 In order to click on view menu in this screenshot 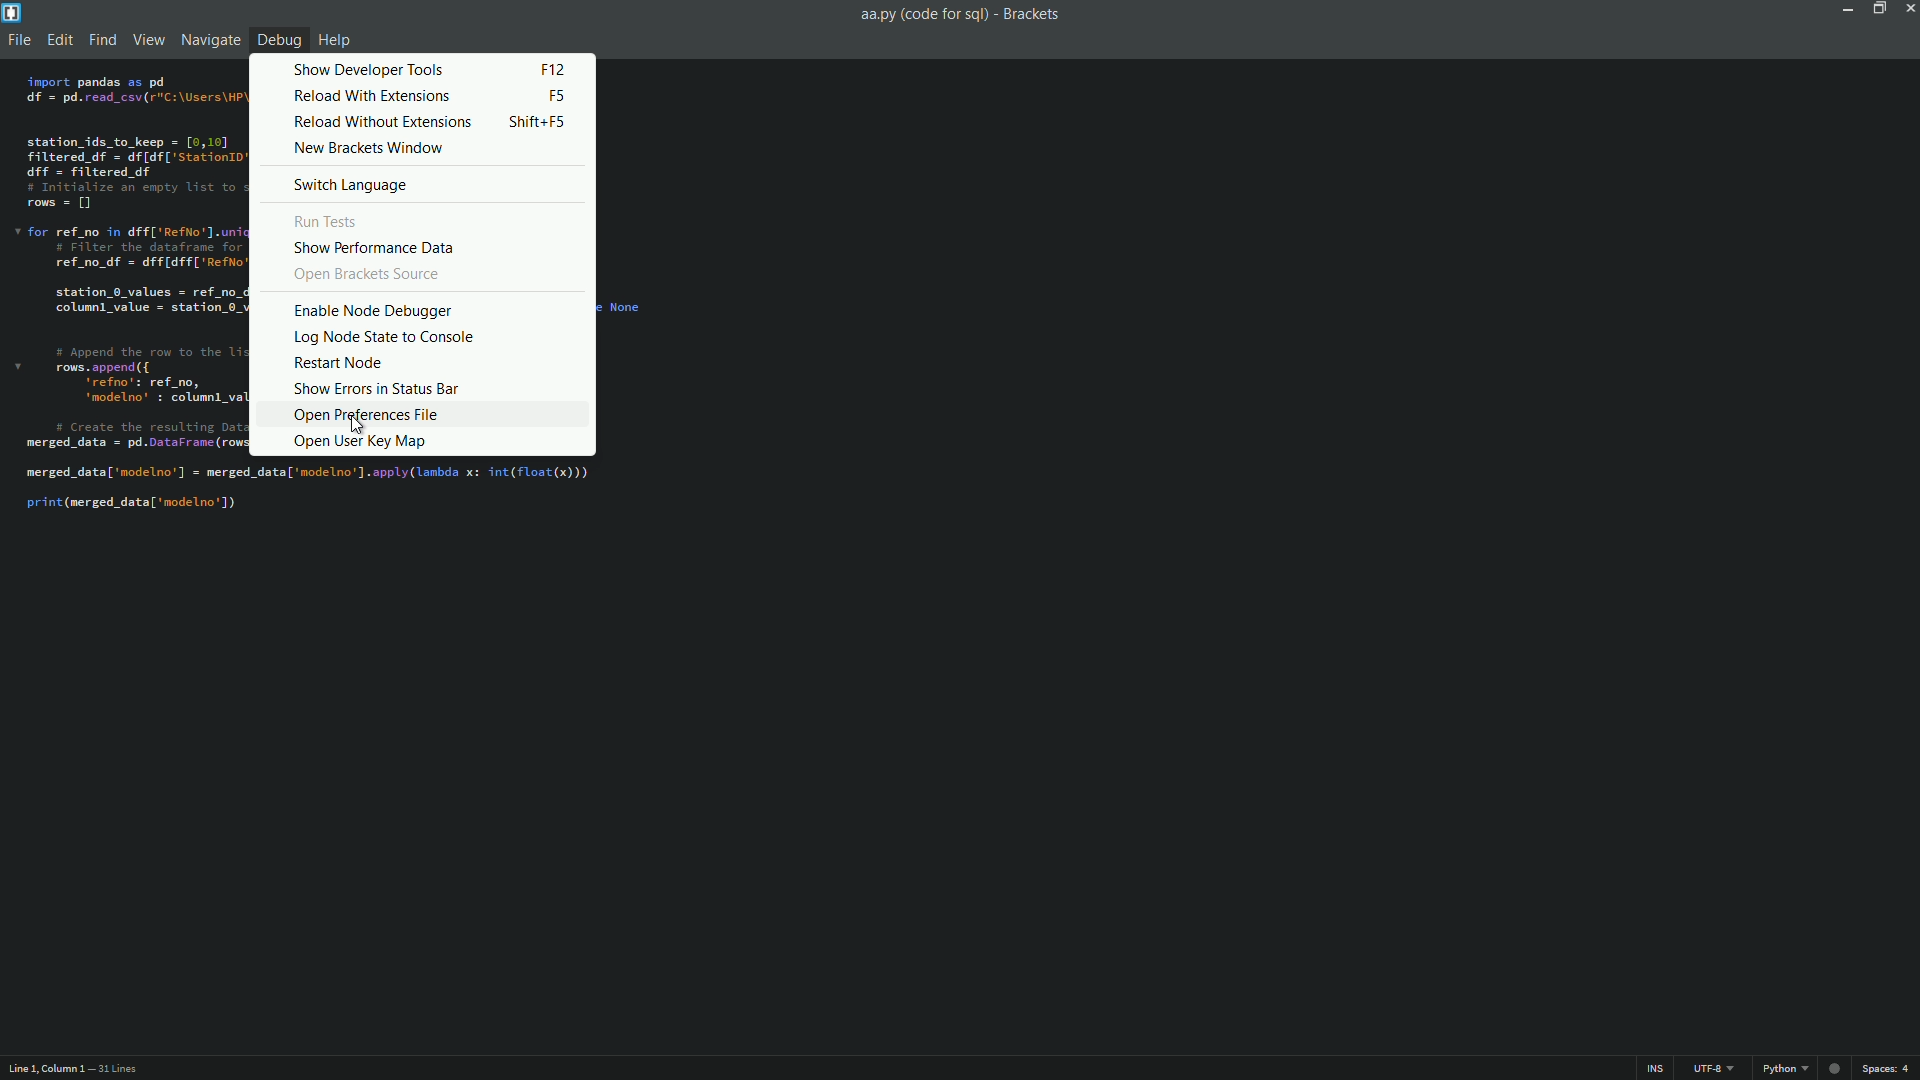, I will do `click(149, 40)`.